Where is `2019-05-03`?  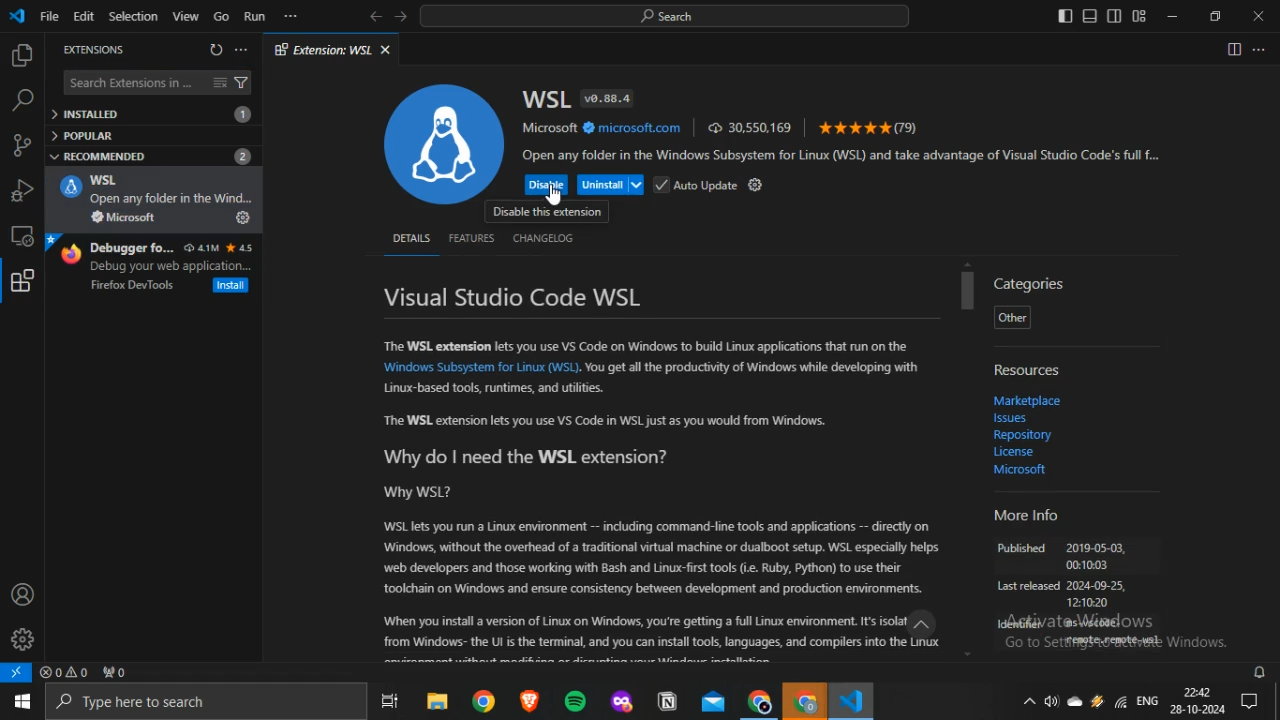
2019-05-03 is located at coordinates (1096, 549).